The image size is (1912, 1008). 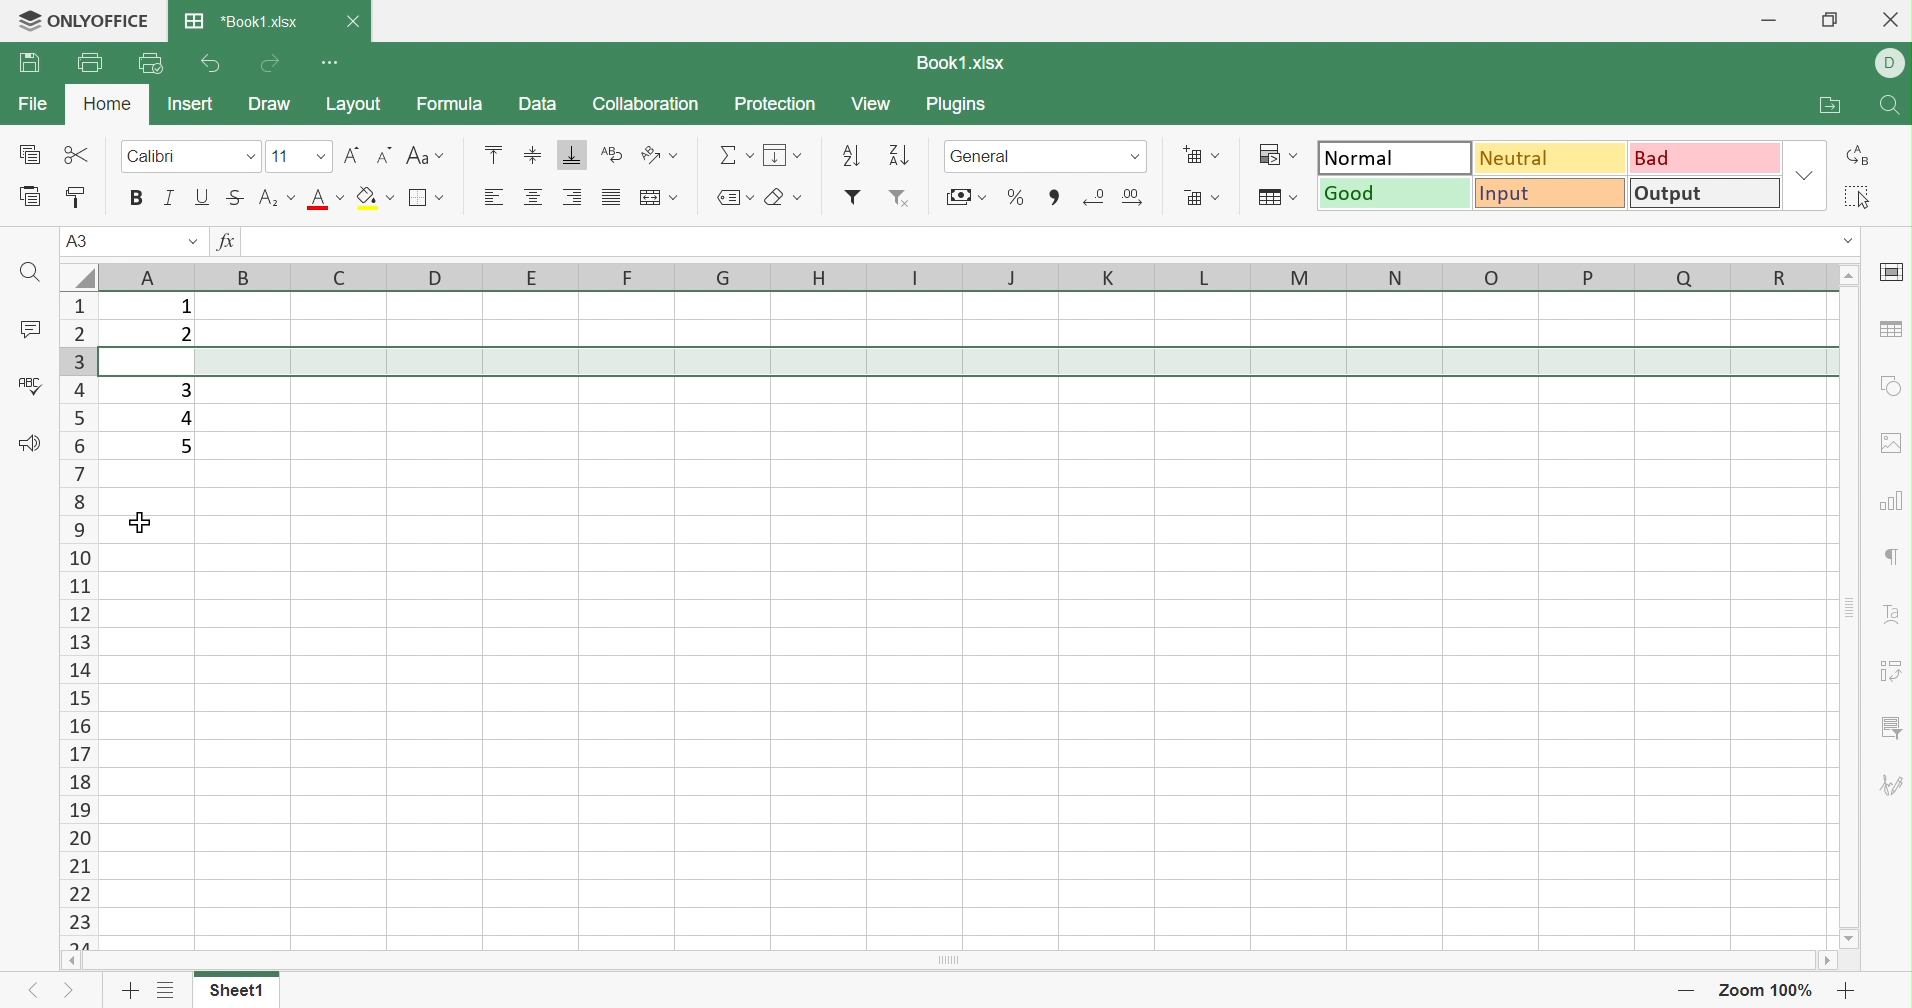 I want to click on 11, so click(x=280, y=156).